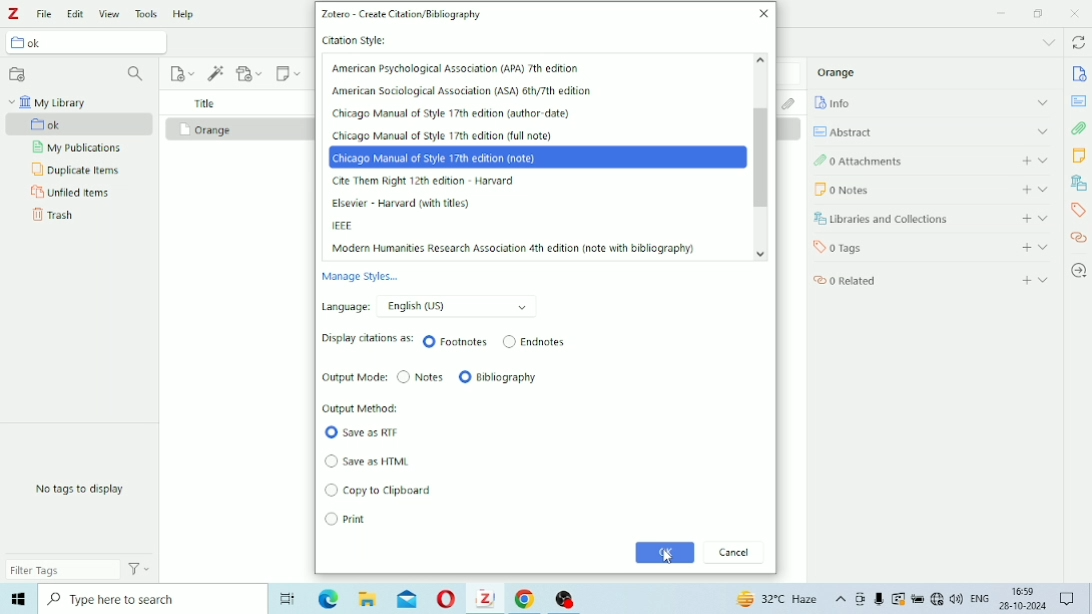  I want to click on Warning, so click(899, 599).